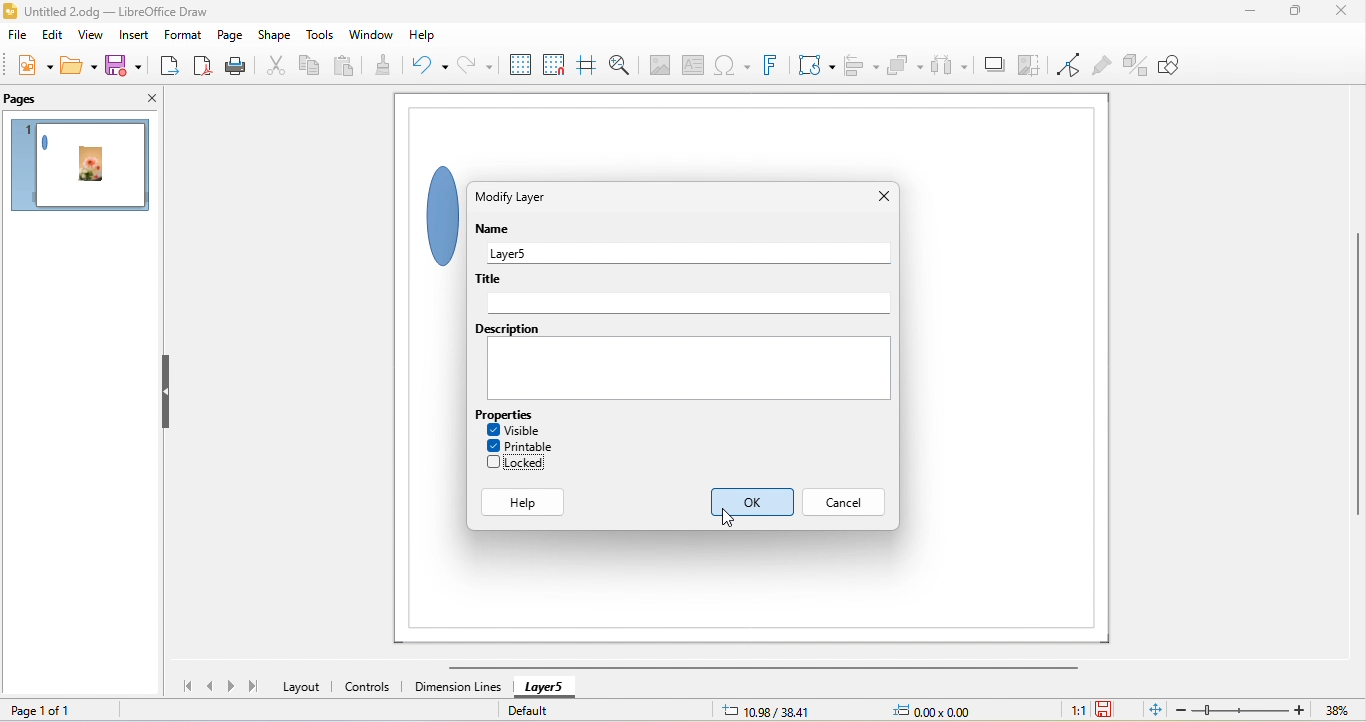  Describe the element at coordinates (473, 67) in the screenshot. I see `redo` at that location.